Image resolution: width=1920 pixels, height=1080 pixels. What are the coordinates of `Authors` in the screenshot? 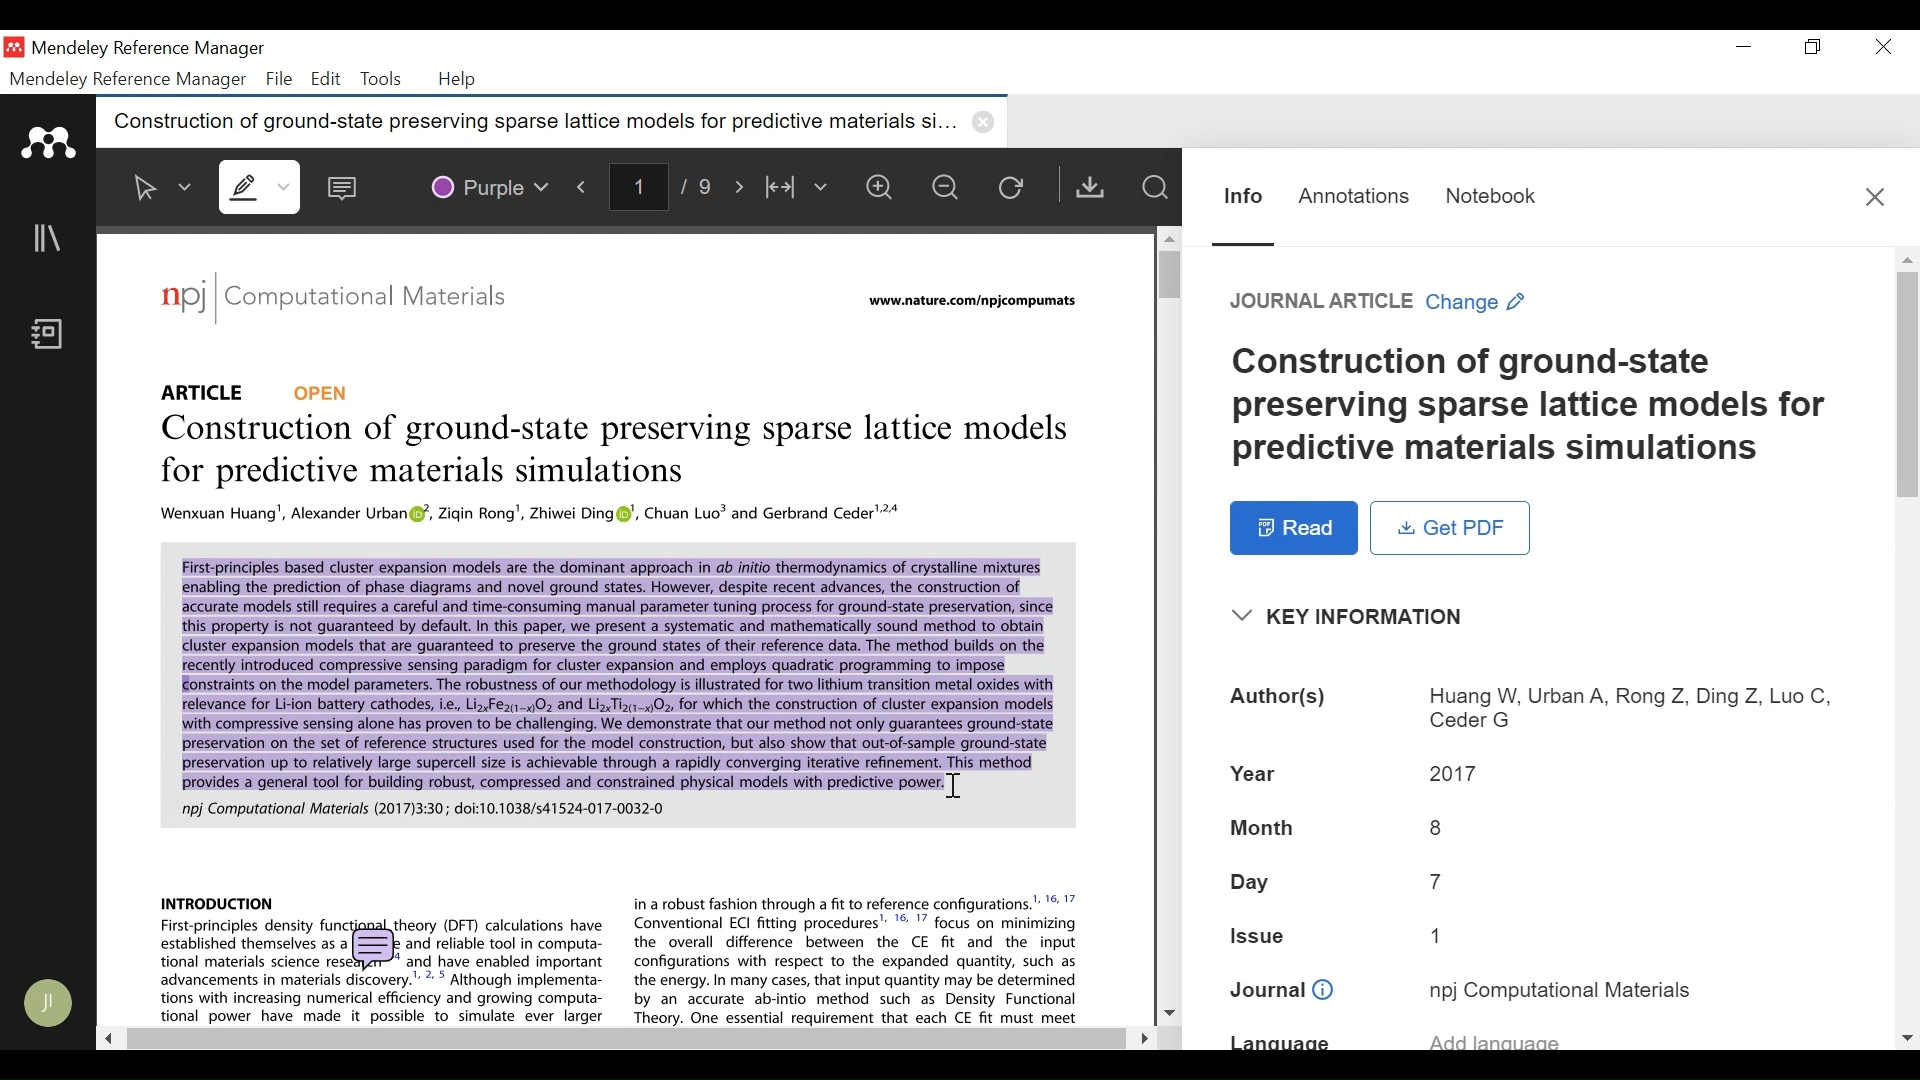 It's located at (1280, 699).